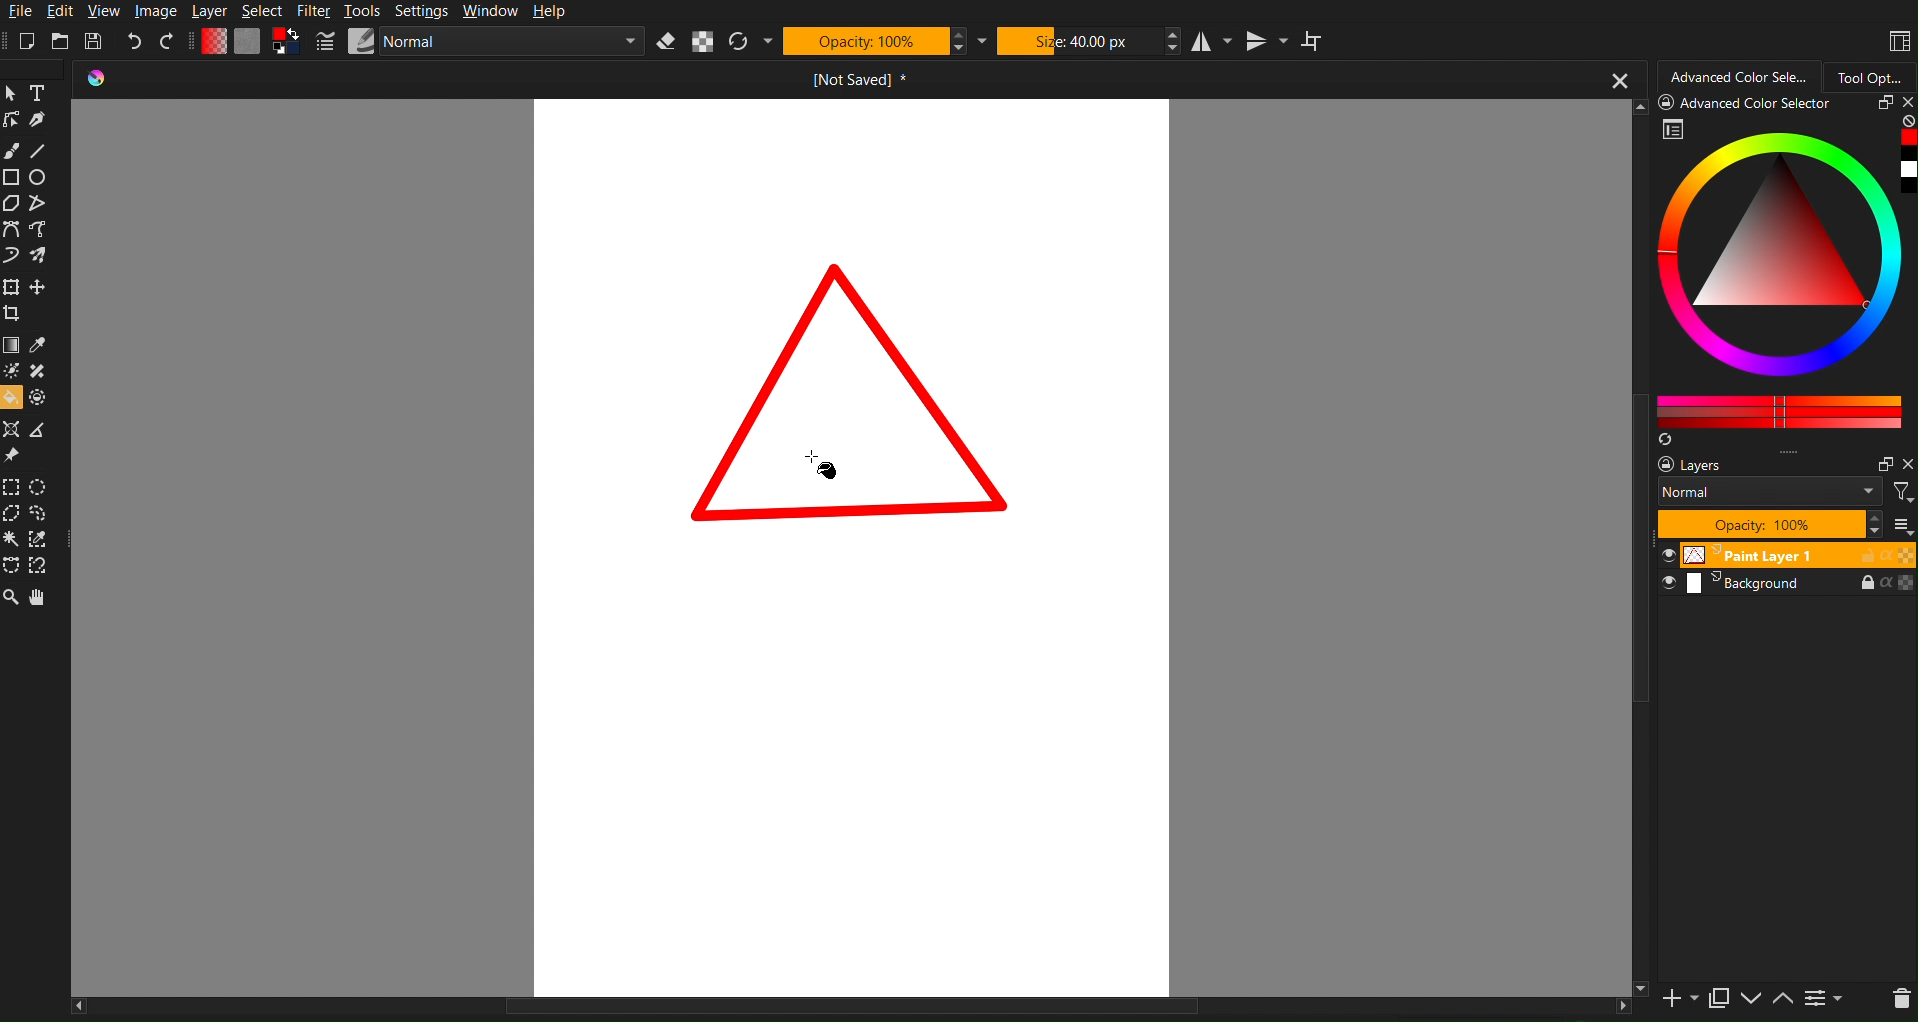  I want to click on smart patch tool, so click(40, 371).